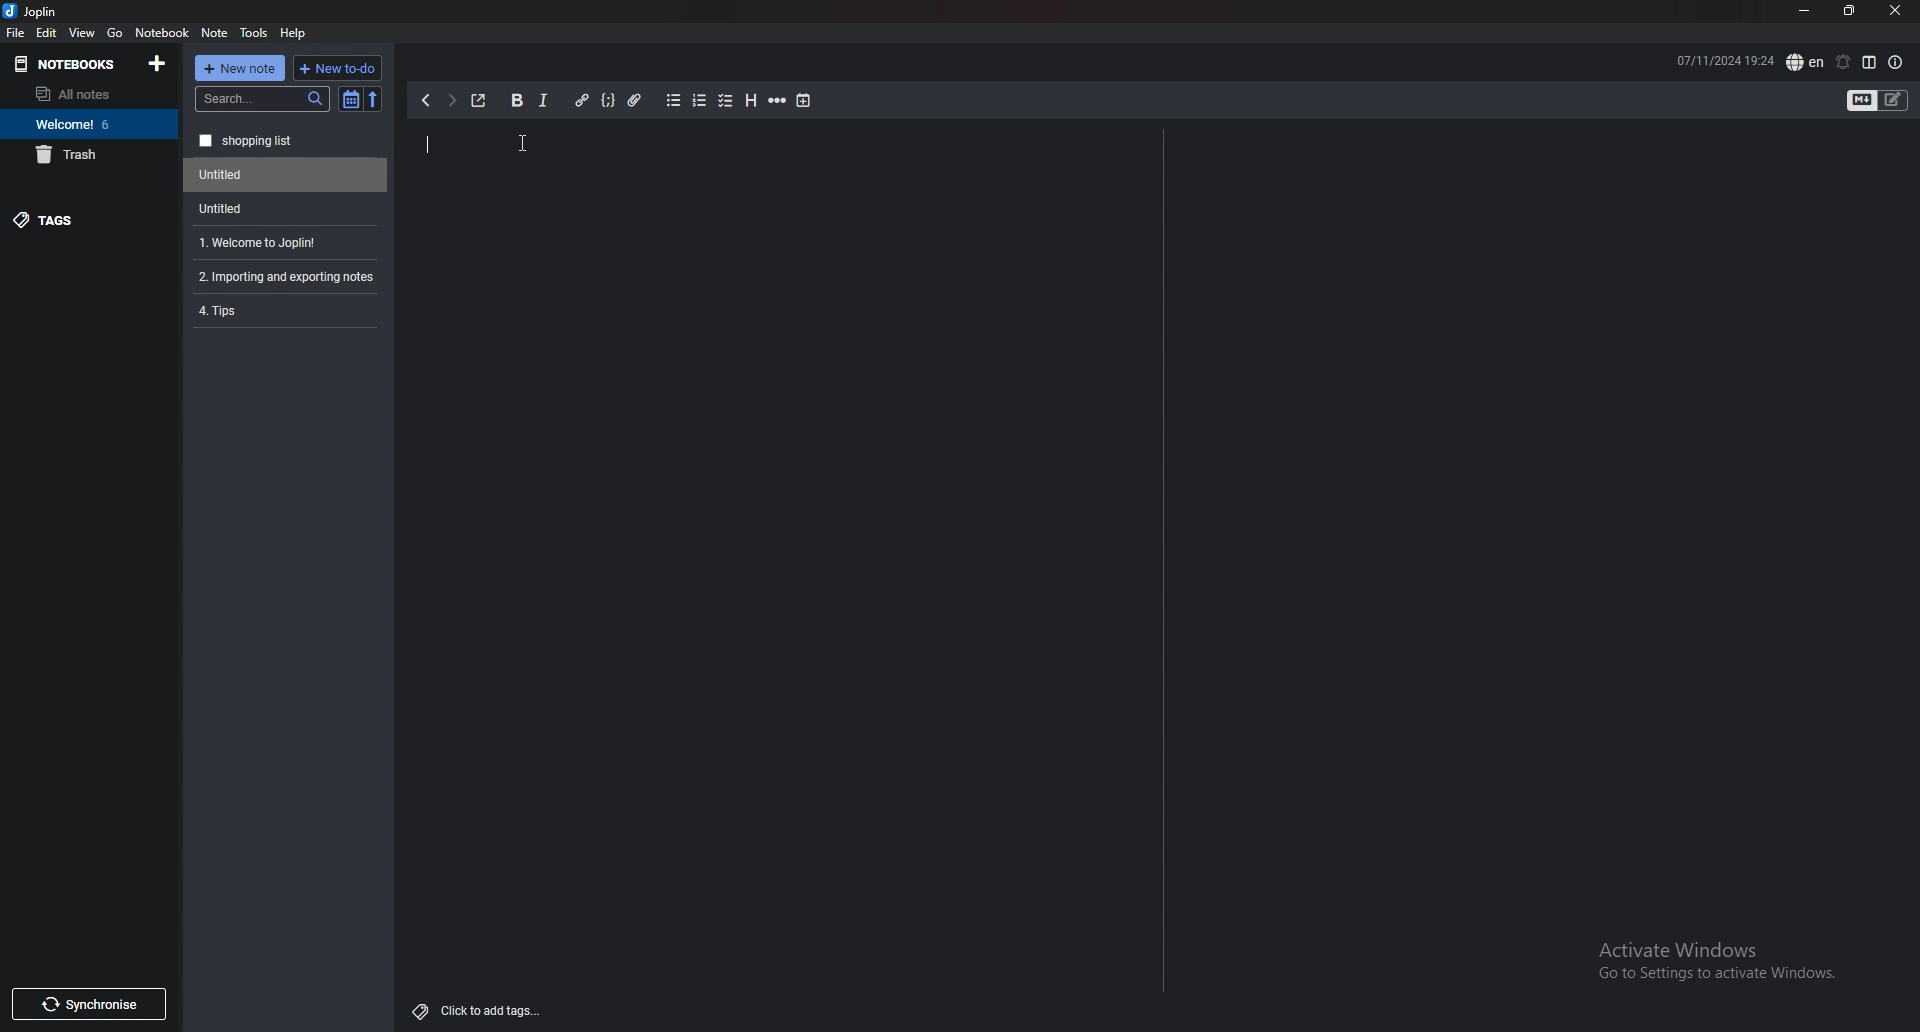  I want to click on spell check, so click(1805, 62).